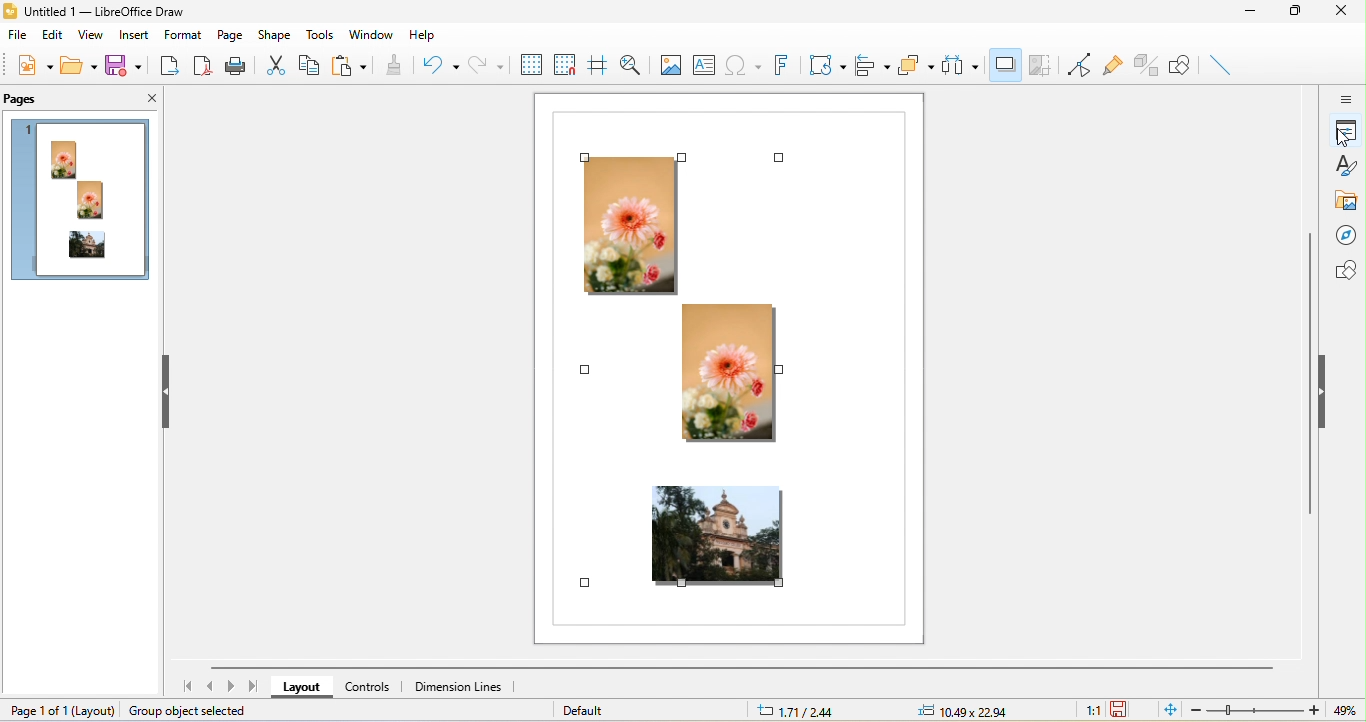 Image resolution: width=1366 pixels, height=722 pixels. Describe the element at coordinates (461, 689) in the screenshot. I see `dimension lines` at that location.